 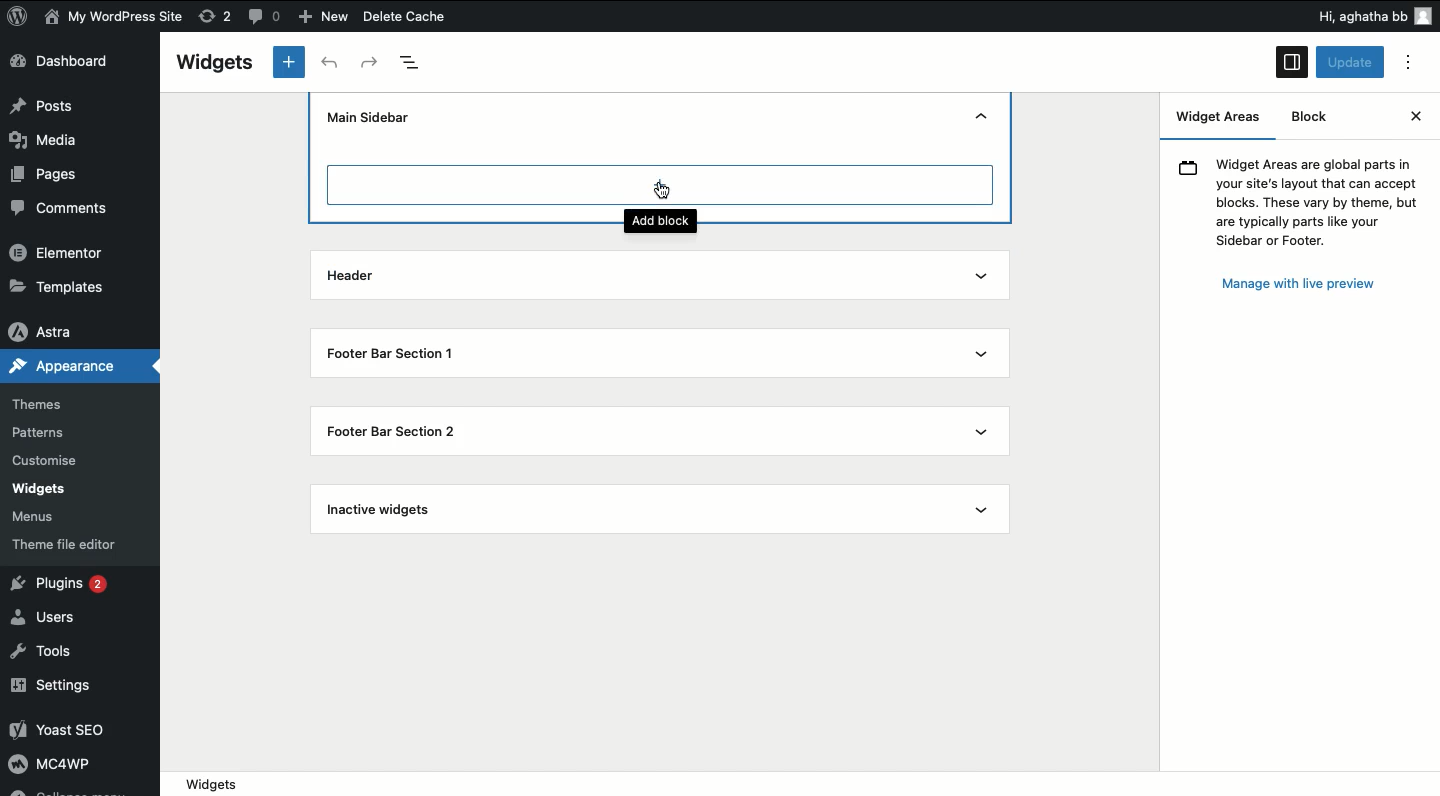 What do you see at coordinates (118, 18) in the screenshot?
I see ` My WordPress Site` at bounding box center [118, 18].